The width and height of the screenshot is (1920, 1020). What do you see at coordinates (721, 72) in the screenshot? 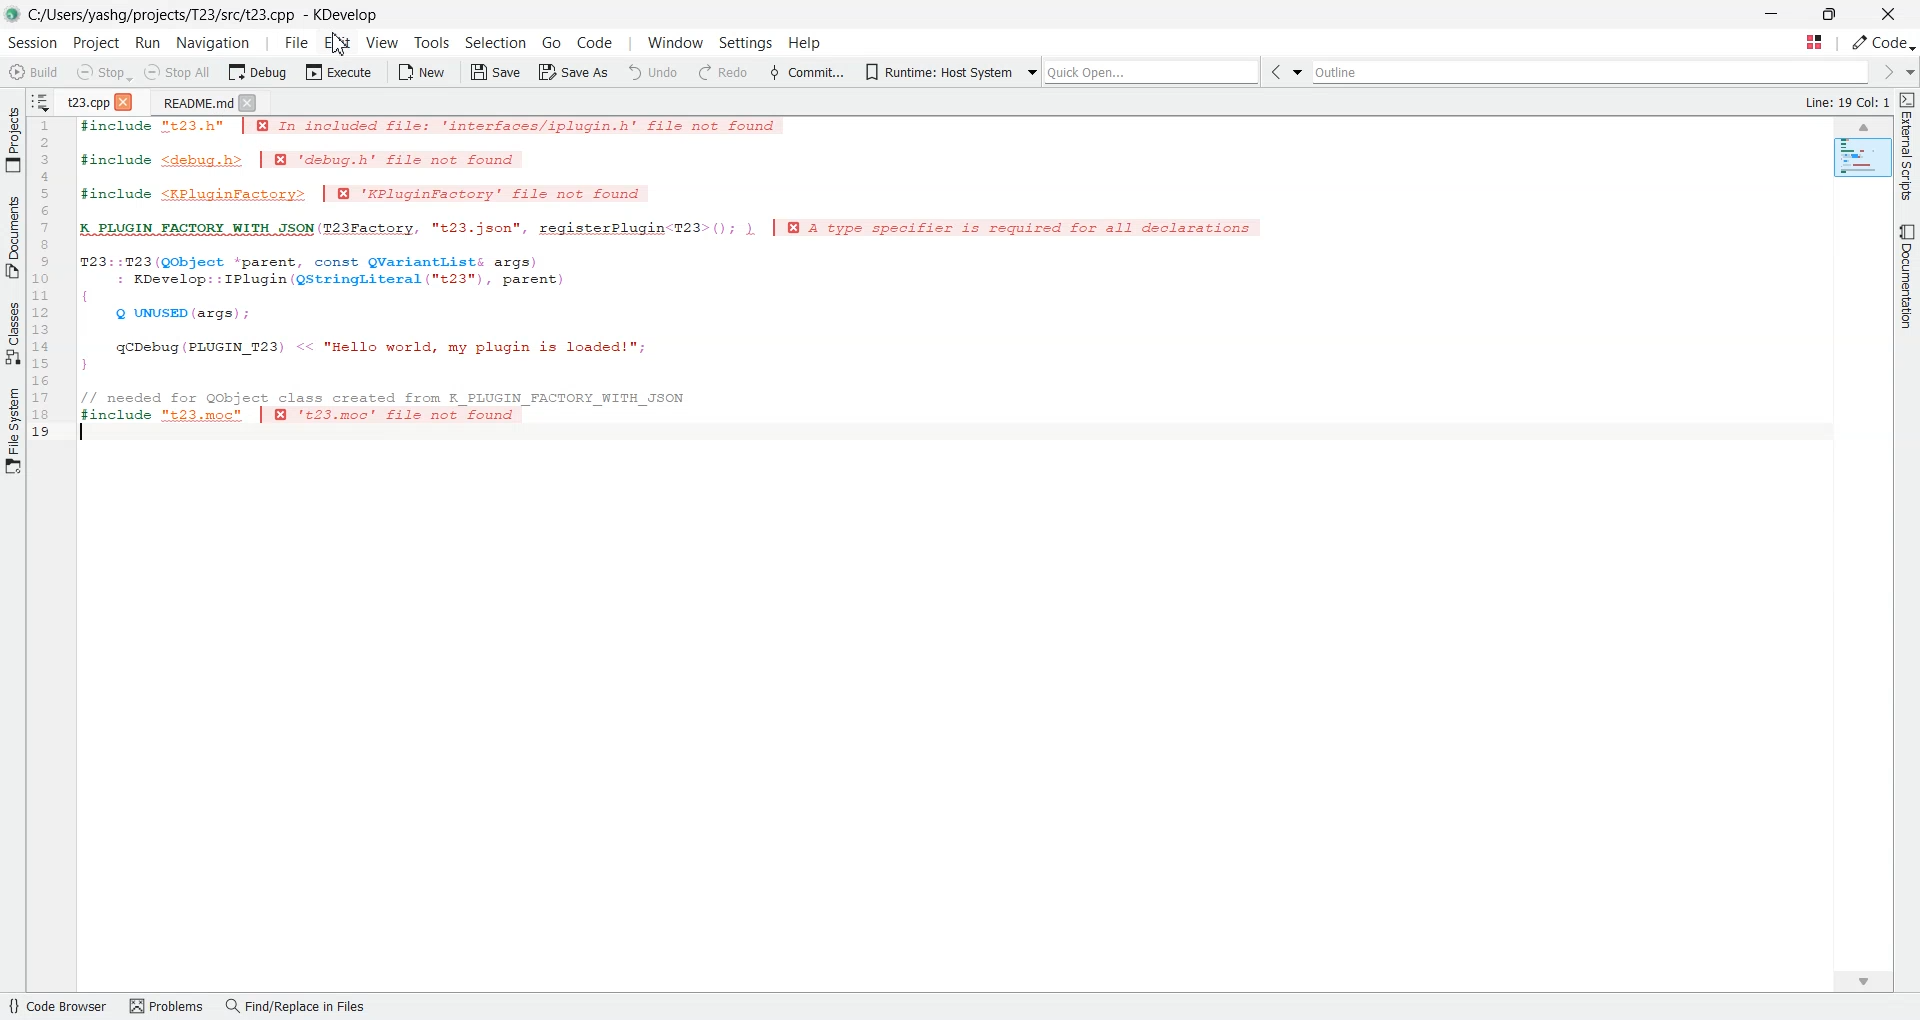
I see `Redo` at bounding box center [721, 72].